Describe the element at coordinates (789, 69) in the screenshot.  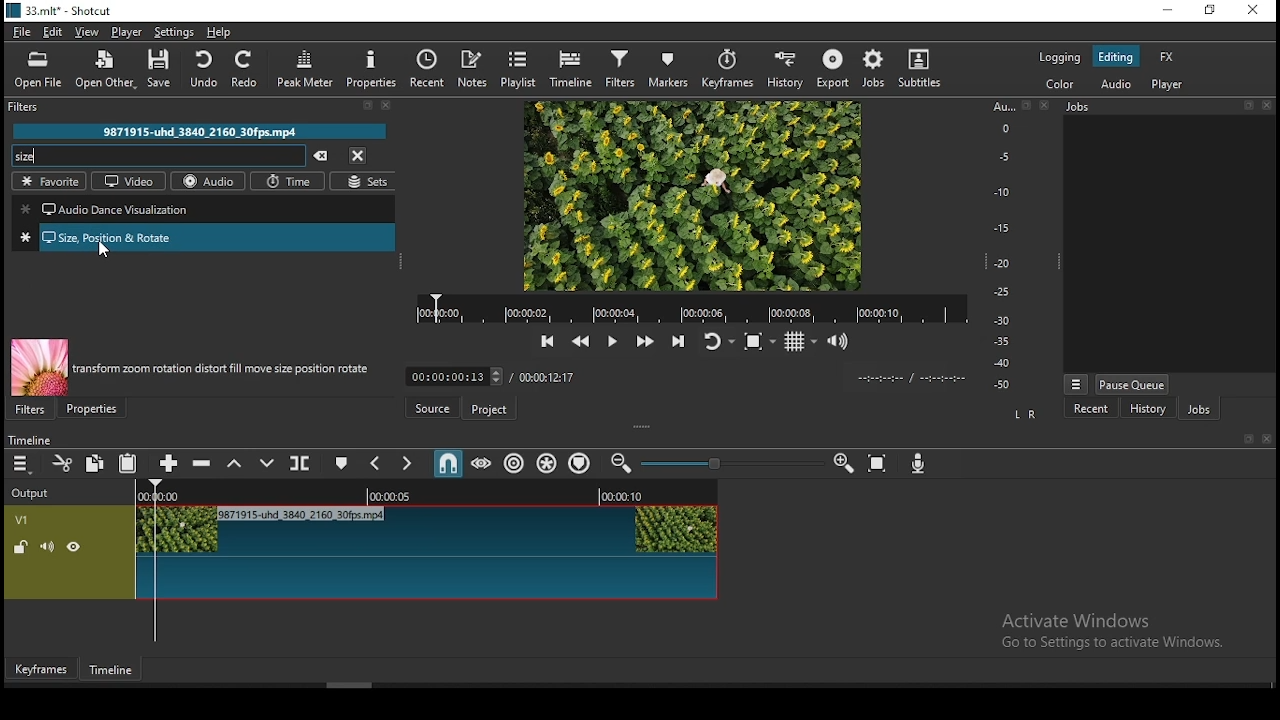
I see `history` at that location.